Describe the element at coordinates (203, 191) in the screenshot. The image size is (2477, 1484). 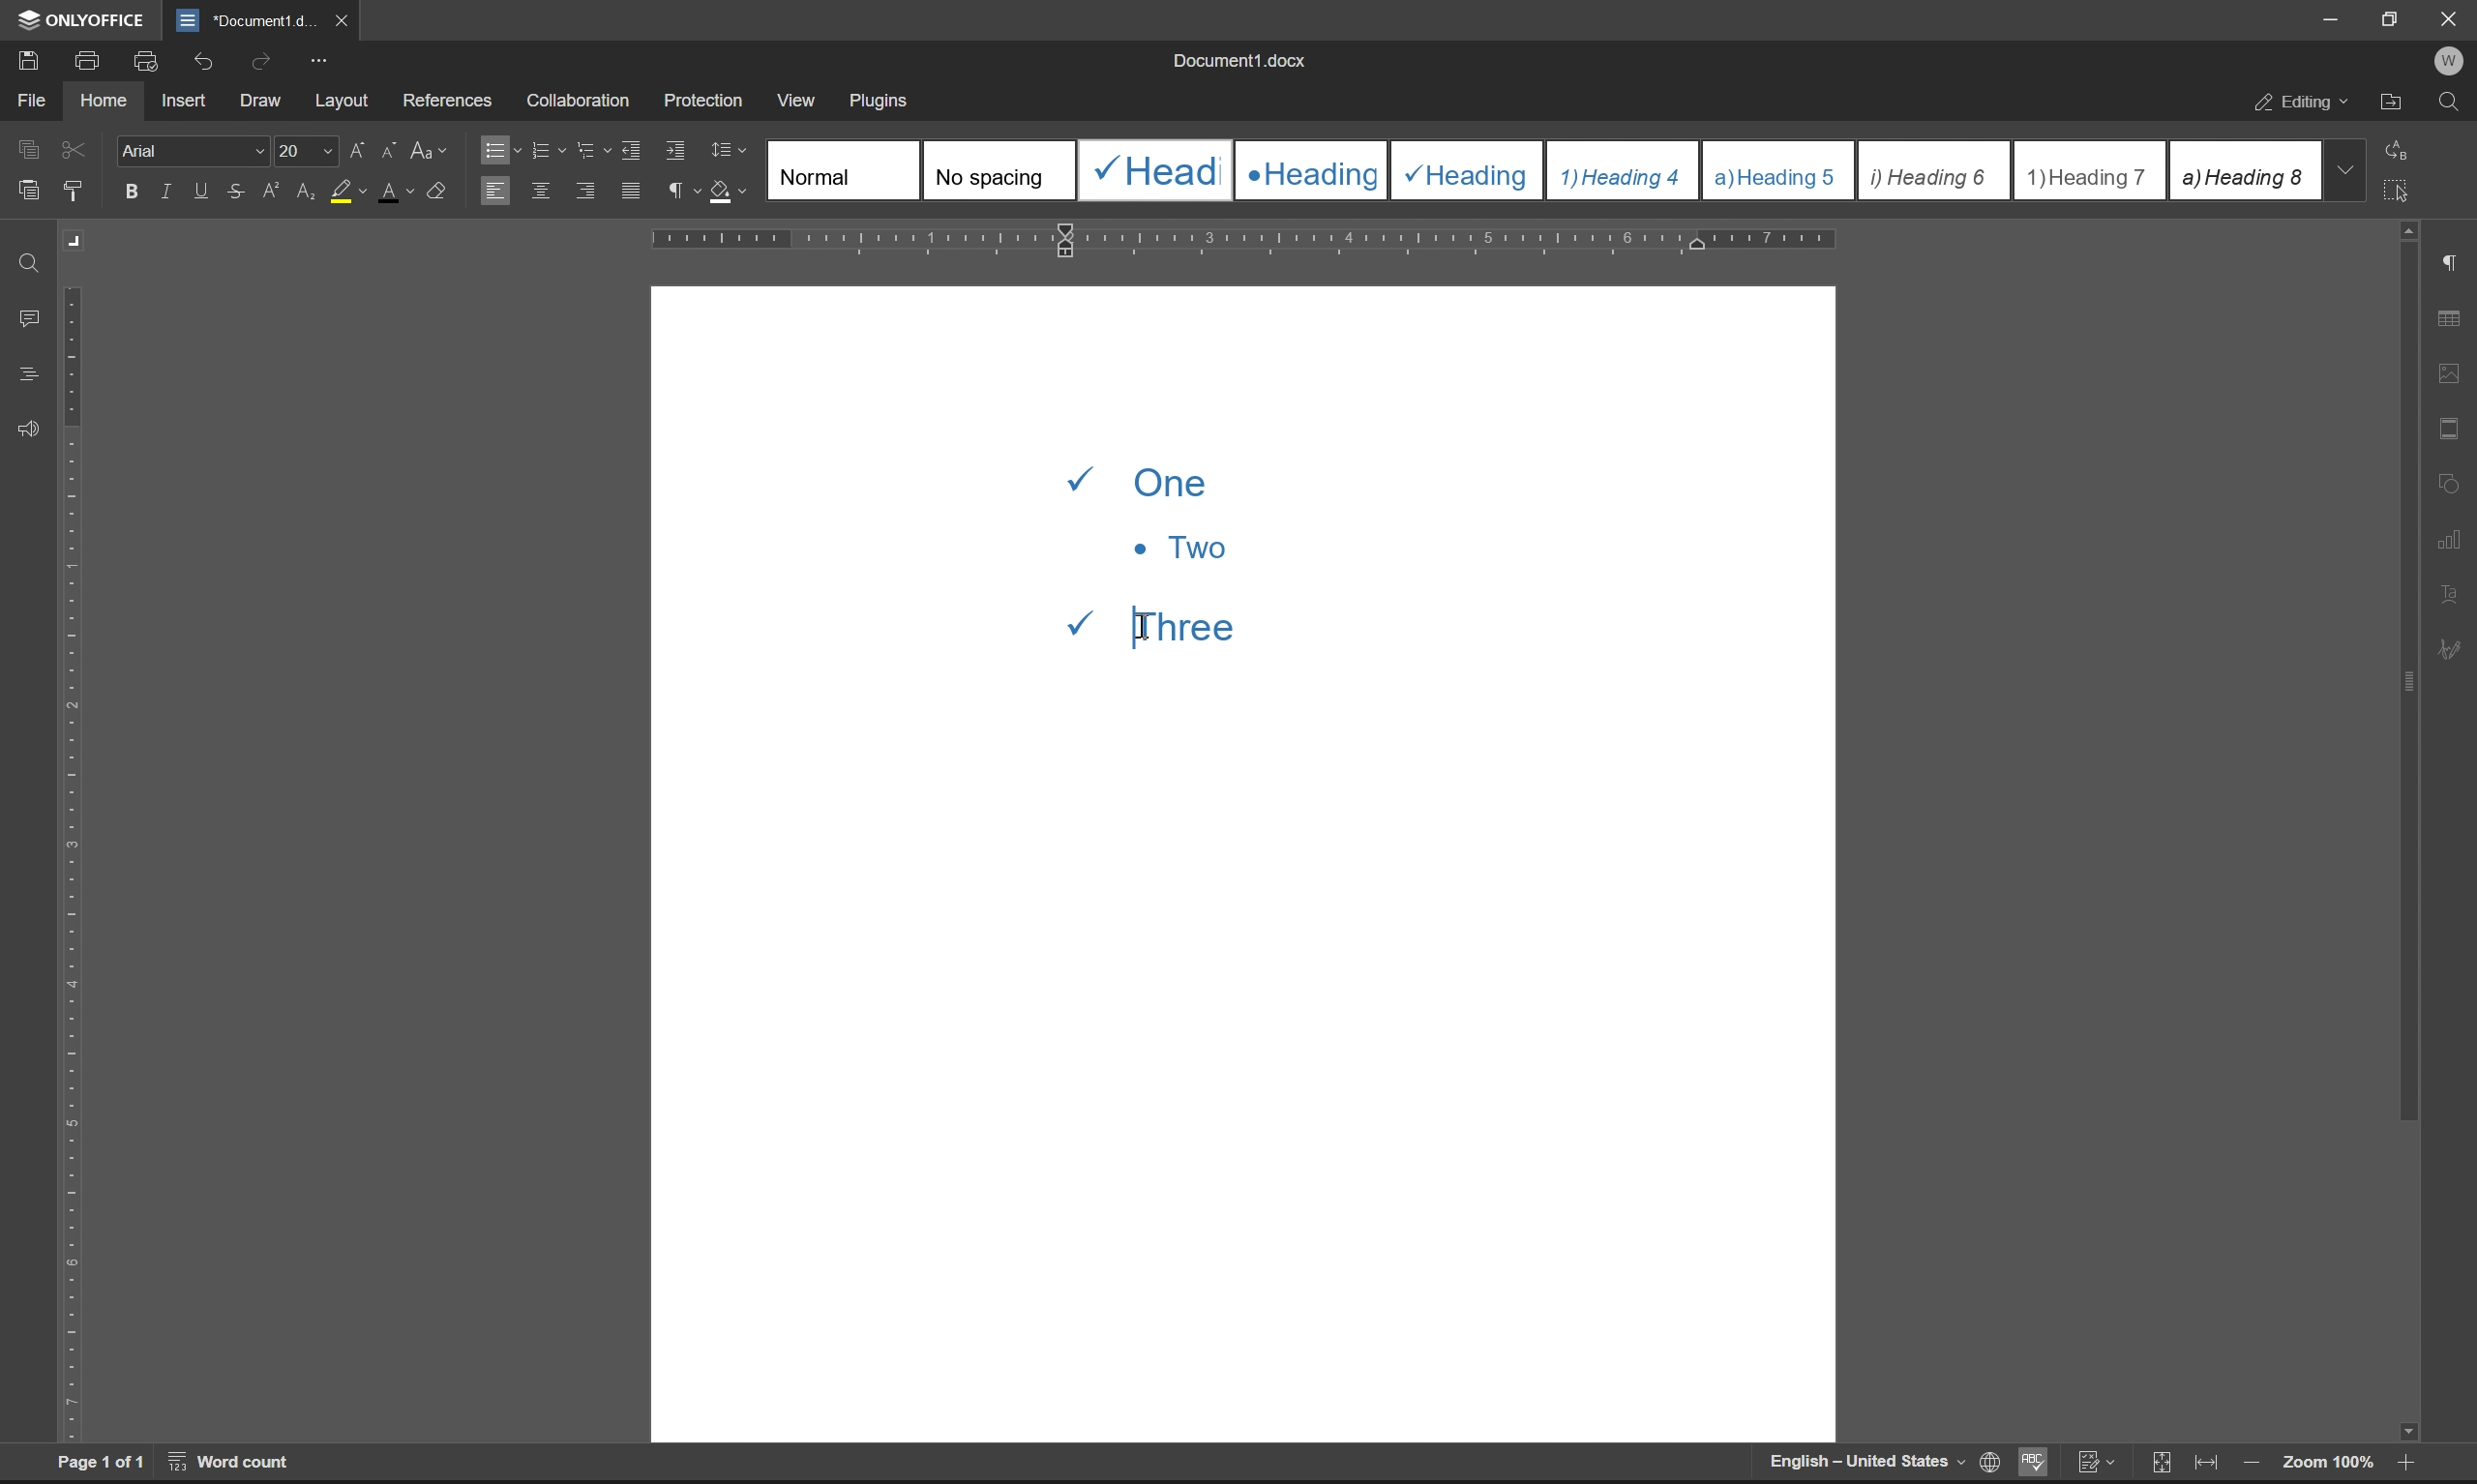
I see `underline` at that location.